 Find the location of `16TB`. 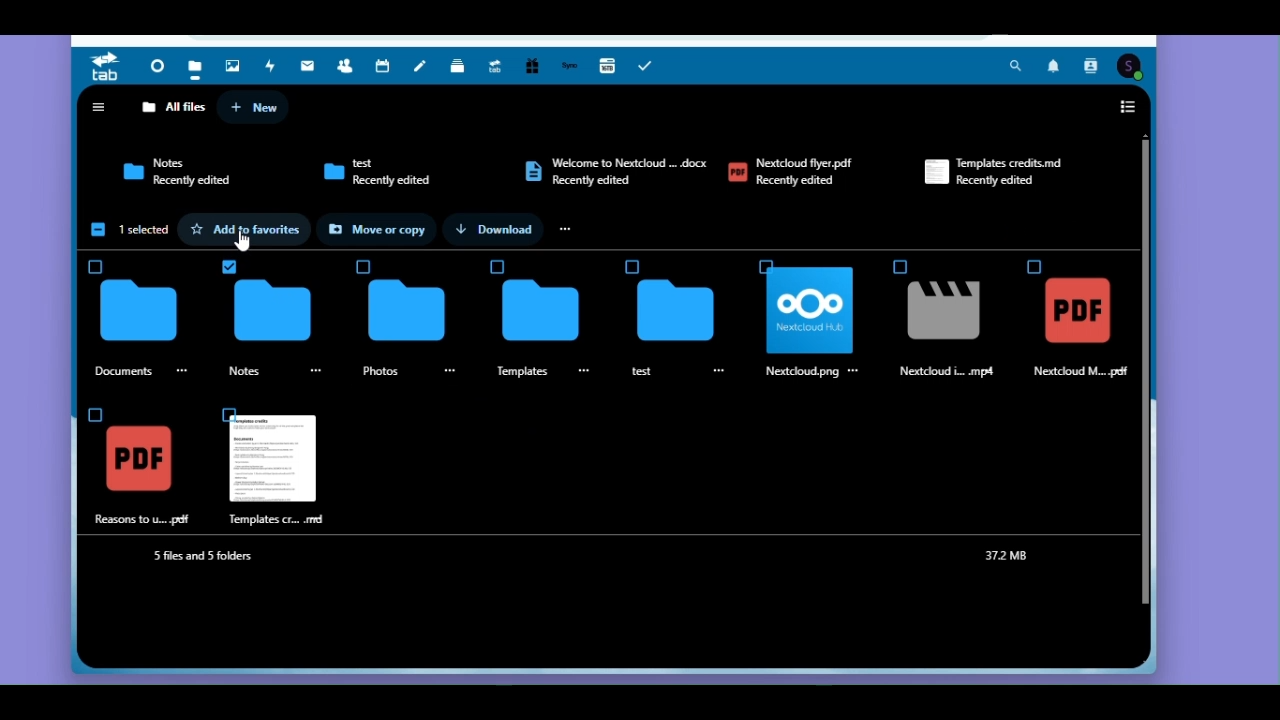

16TB is located at coordinates (607, 62).